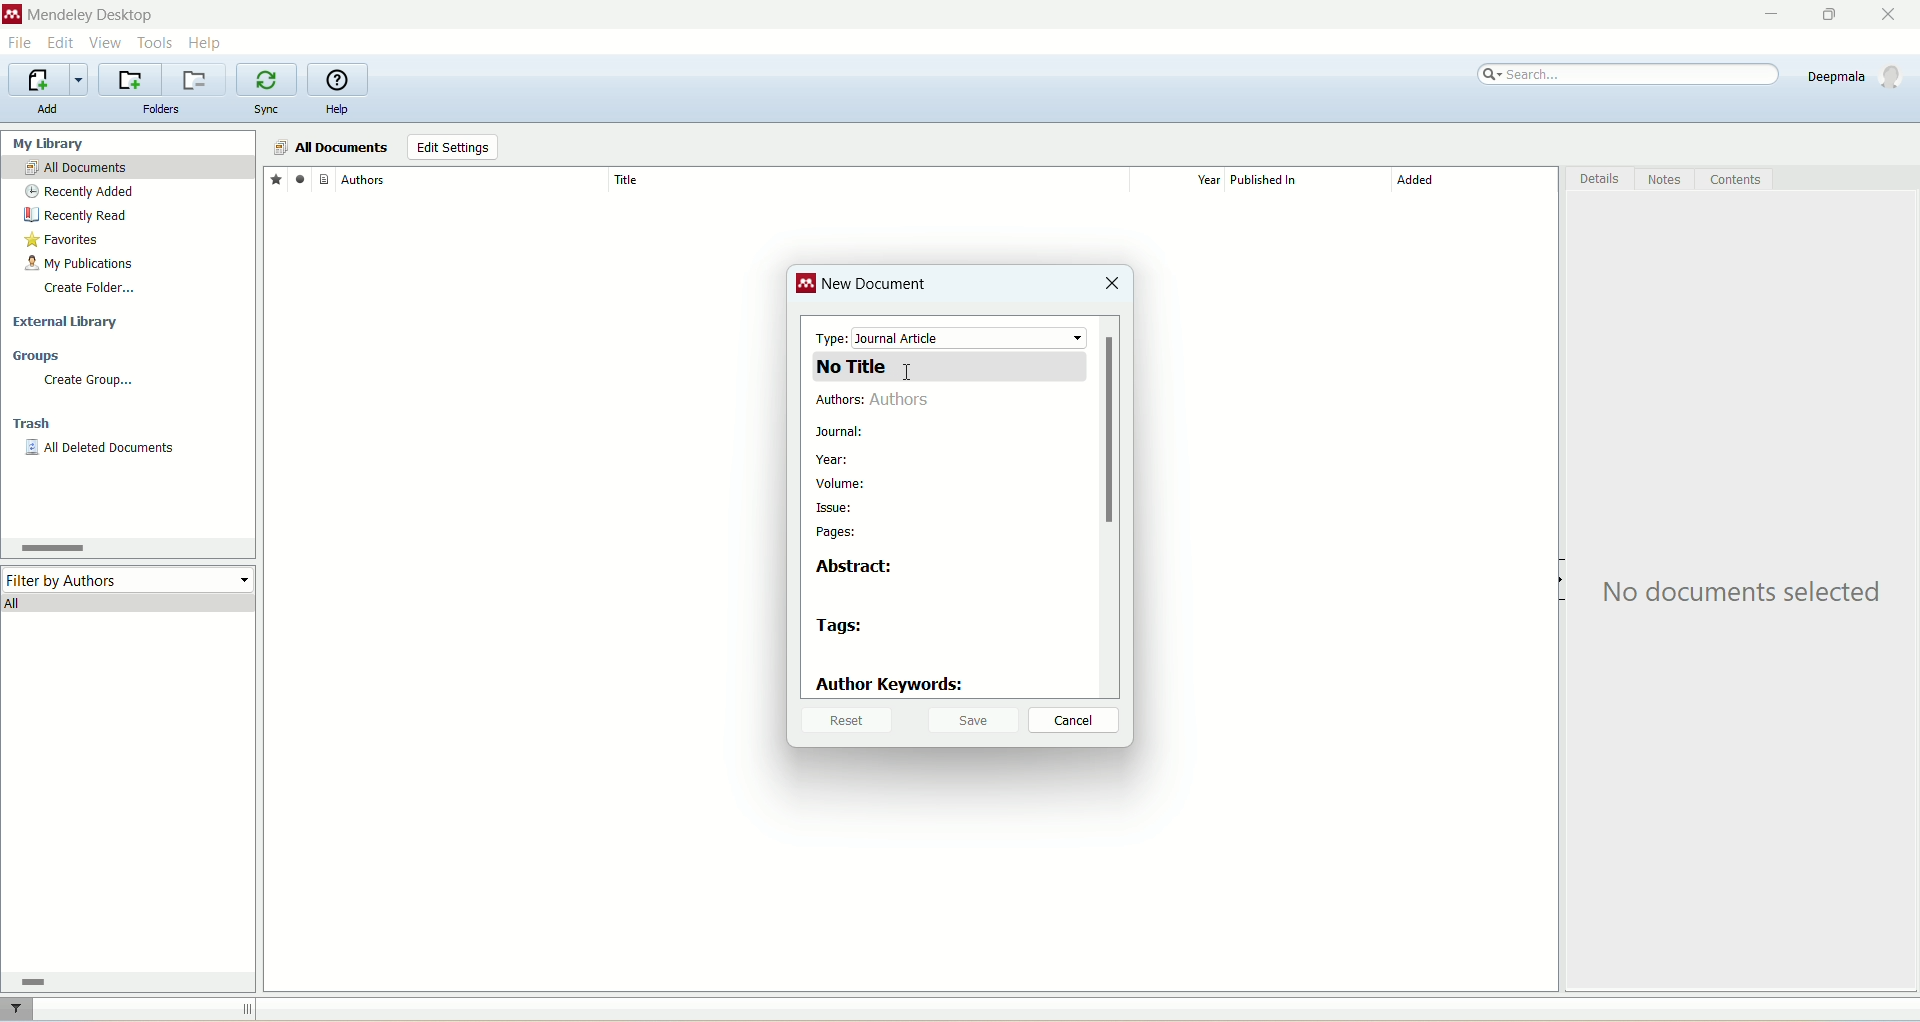 This screenshot has height=1022, width=1920. Describe the element at coordinates (1747, 593) in the screenshot. I see `text` at that location.